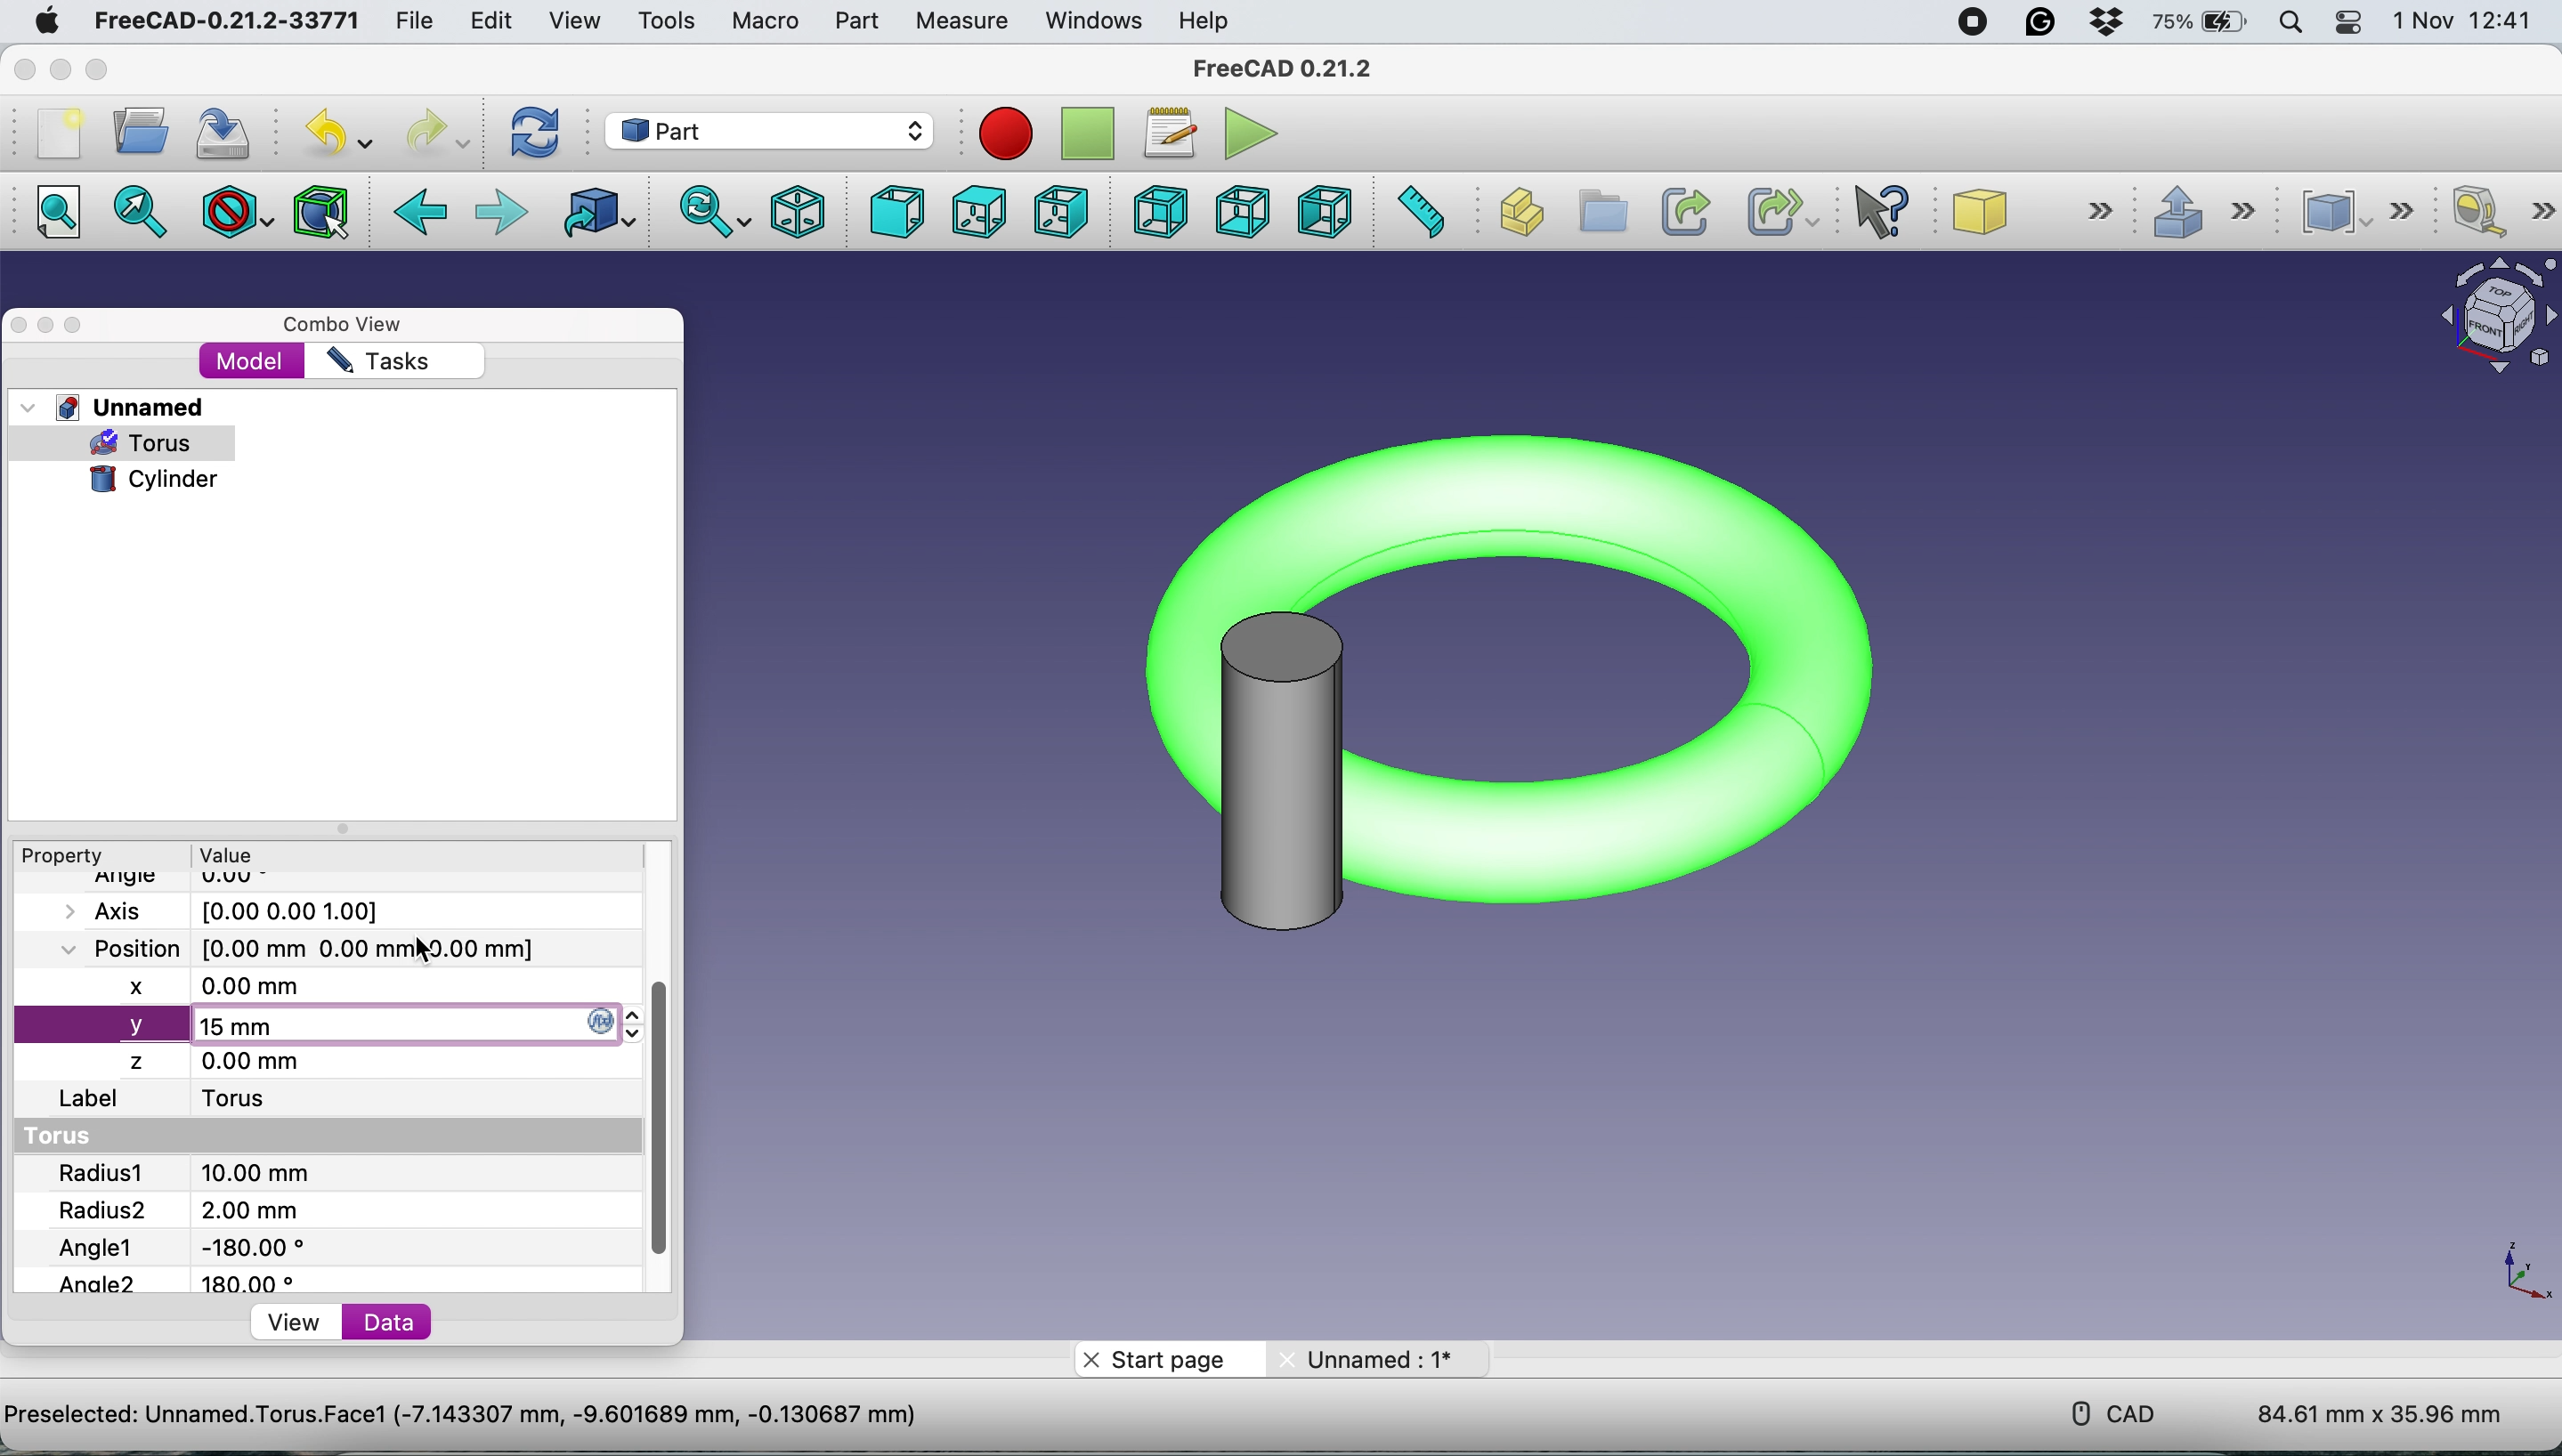 This screenshot has height=1456, width=2562. Describe the element at coordinates (335, 134) in the screenshot. I see `undo` at that location.